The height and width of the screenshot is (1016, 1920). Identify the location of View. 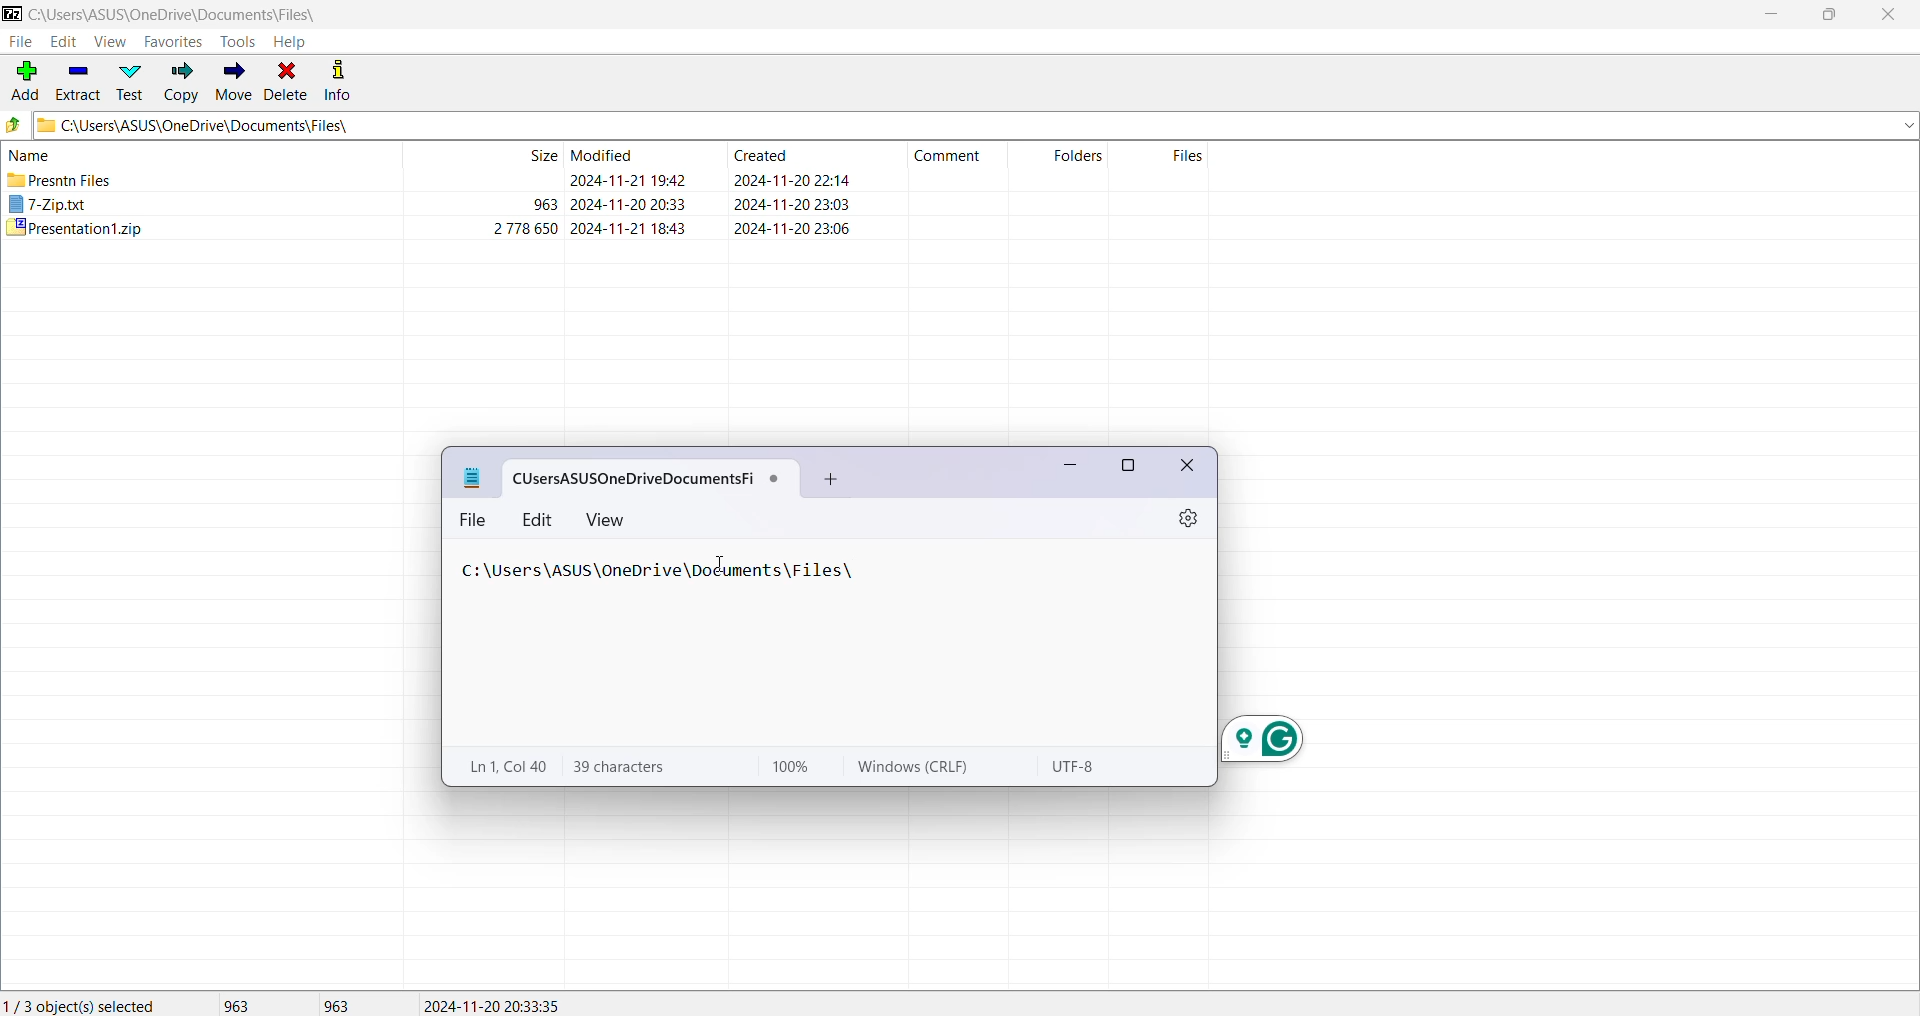
(109, 42).